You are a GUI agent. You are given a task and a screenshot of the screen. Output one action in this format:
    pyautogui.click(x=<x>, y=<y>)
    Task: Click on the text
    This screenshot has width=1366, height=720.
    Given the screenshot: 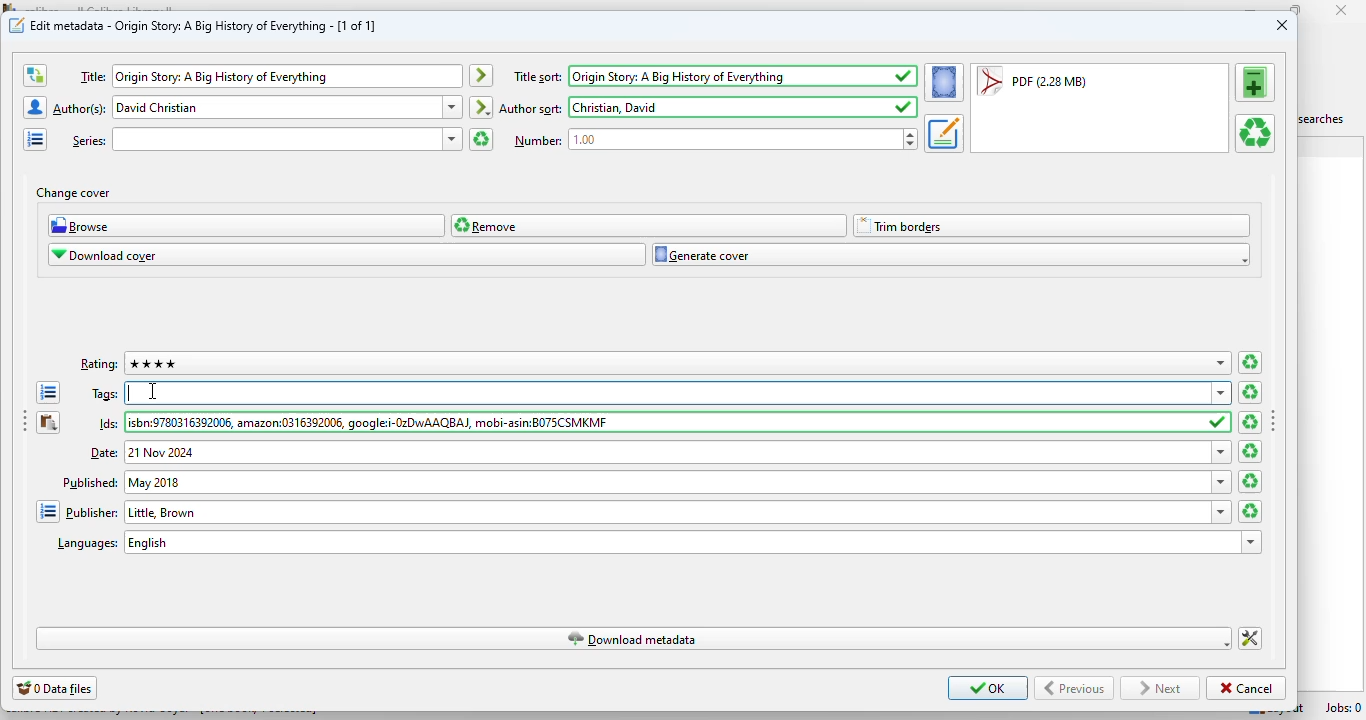 What is the action you would take?
    pyautogui.click(x=81, y=108)
    